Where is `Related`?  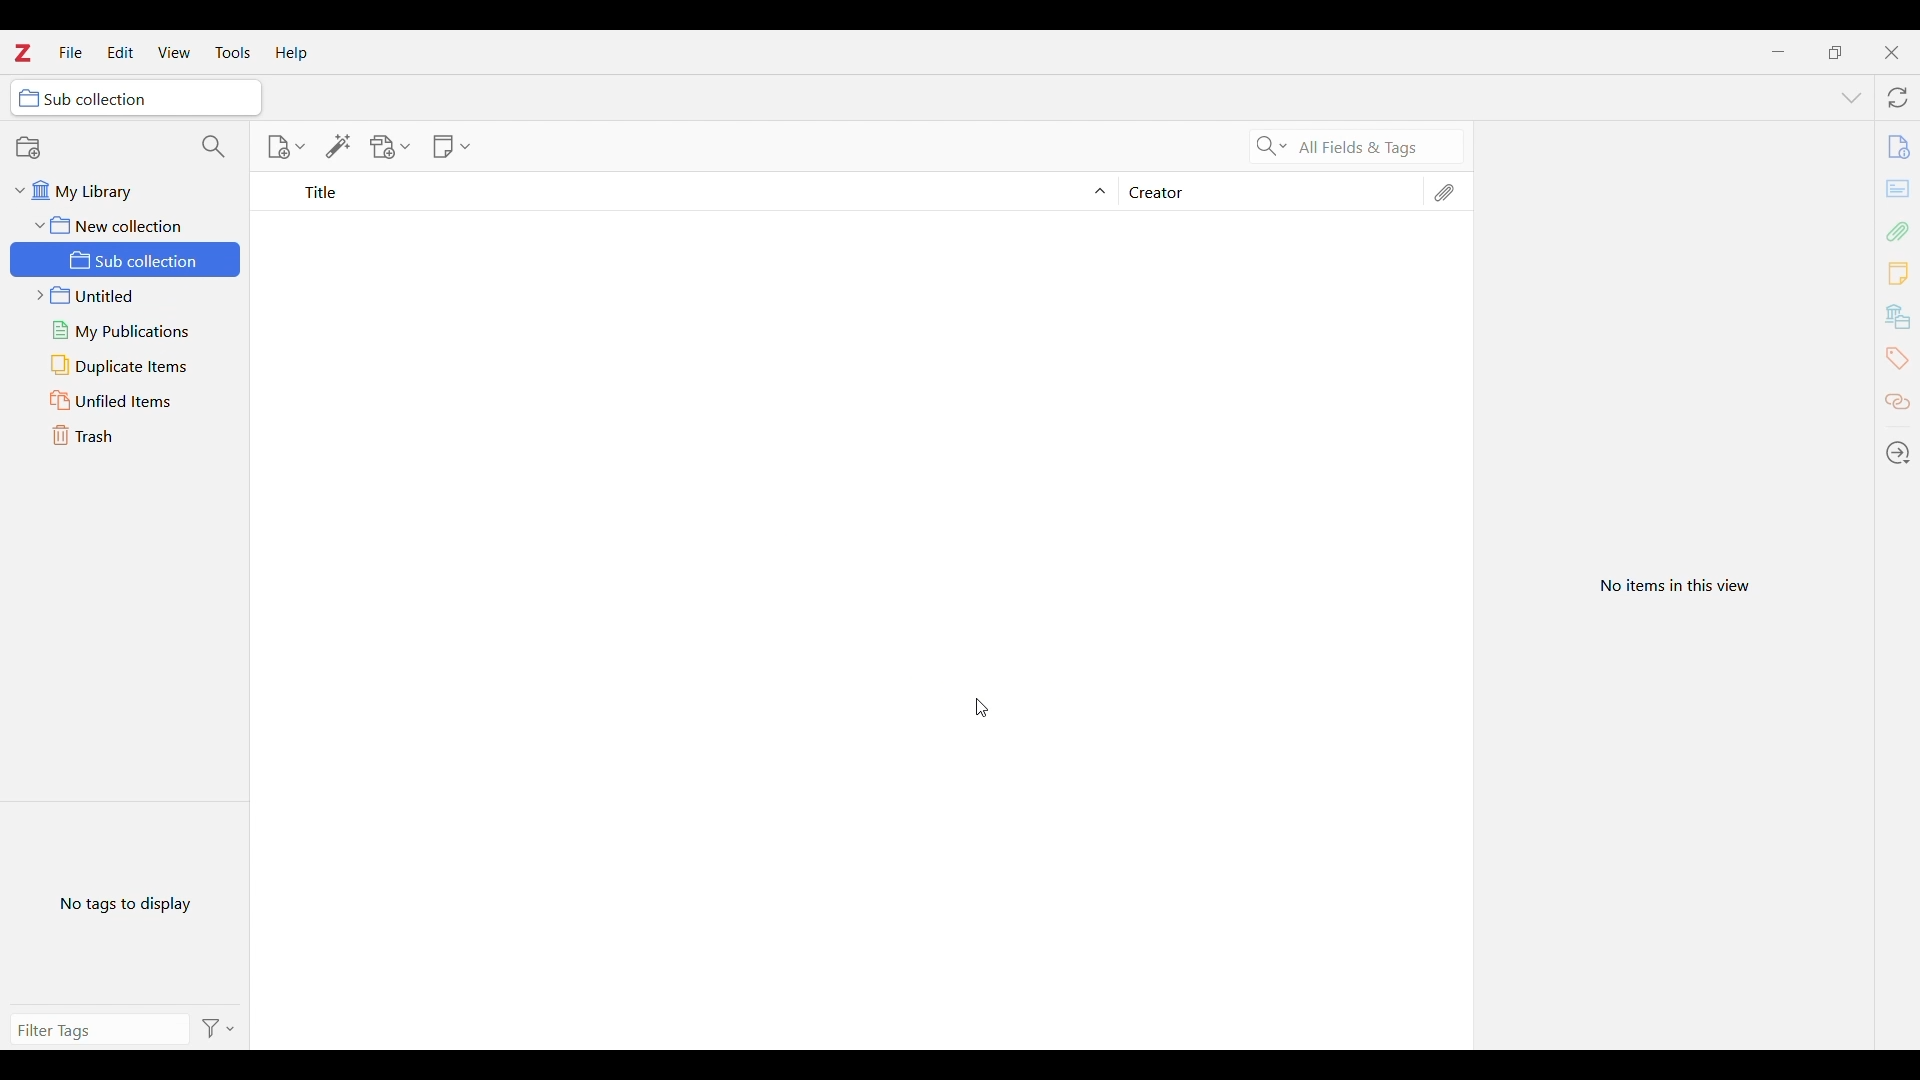 Related is located at coordinates (1897, 403).